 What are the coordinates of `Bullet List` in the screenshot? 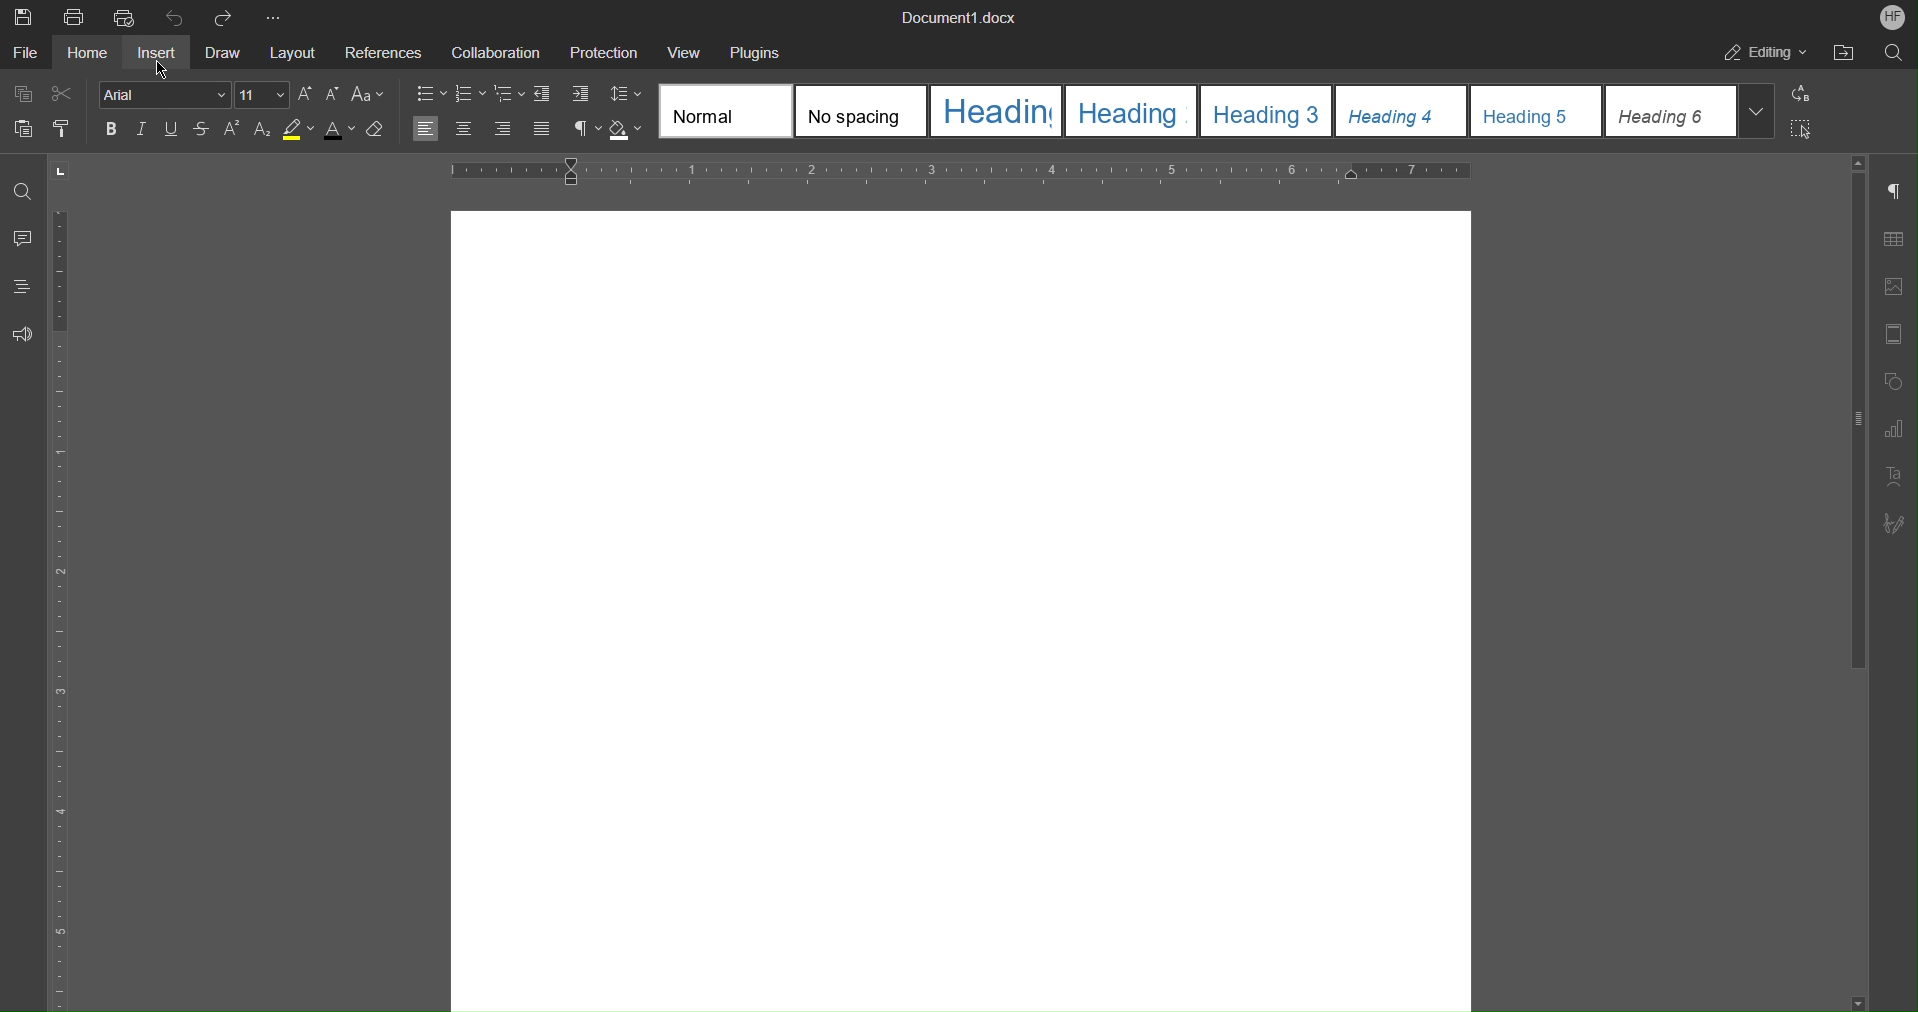 It's located at (430, 96).